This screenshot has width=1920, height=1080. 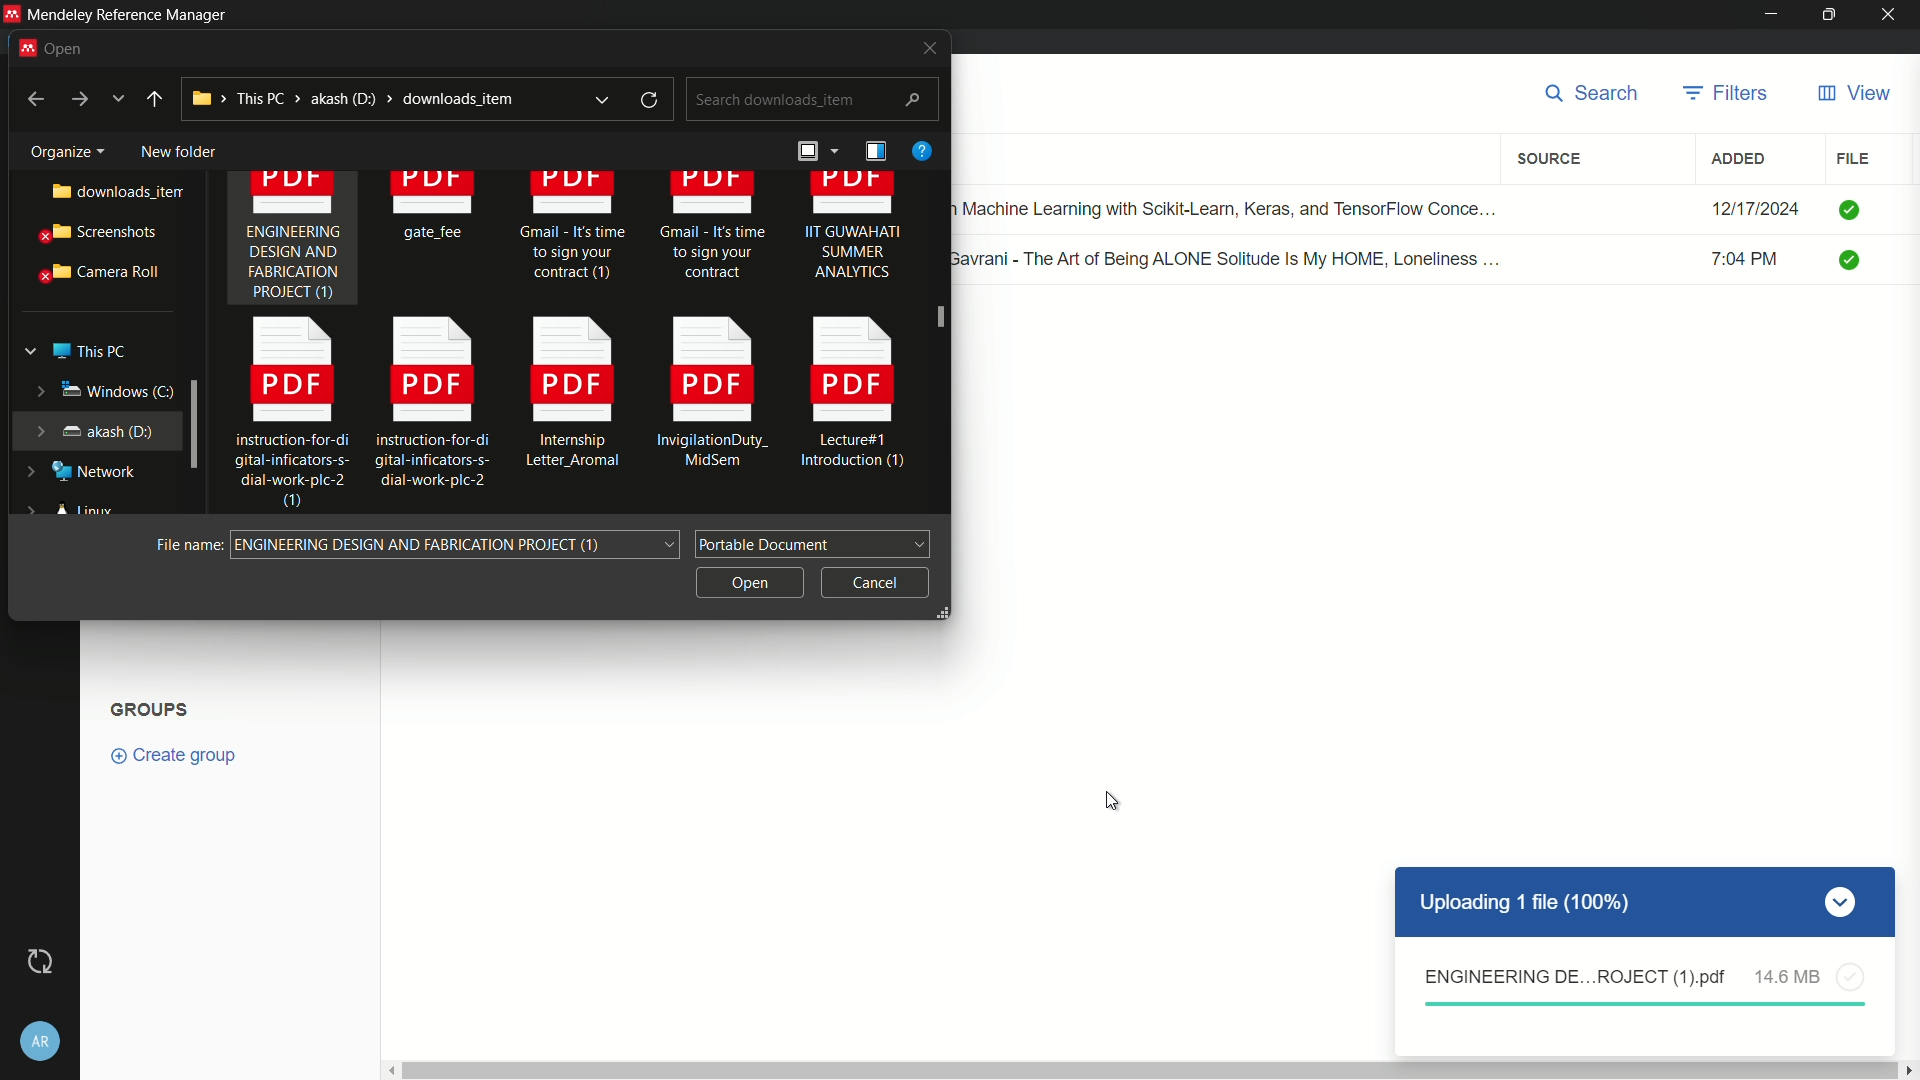 What do you see at coordinates (188, 545) in the screenshot?
I see `file name` at bounding box center [188, 545].